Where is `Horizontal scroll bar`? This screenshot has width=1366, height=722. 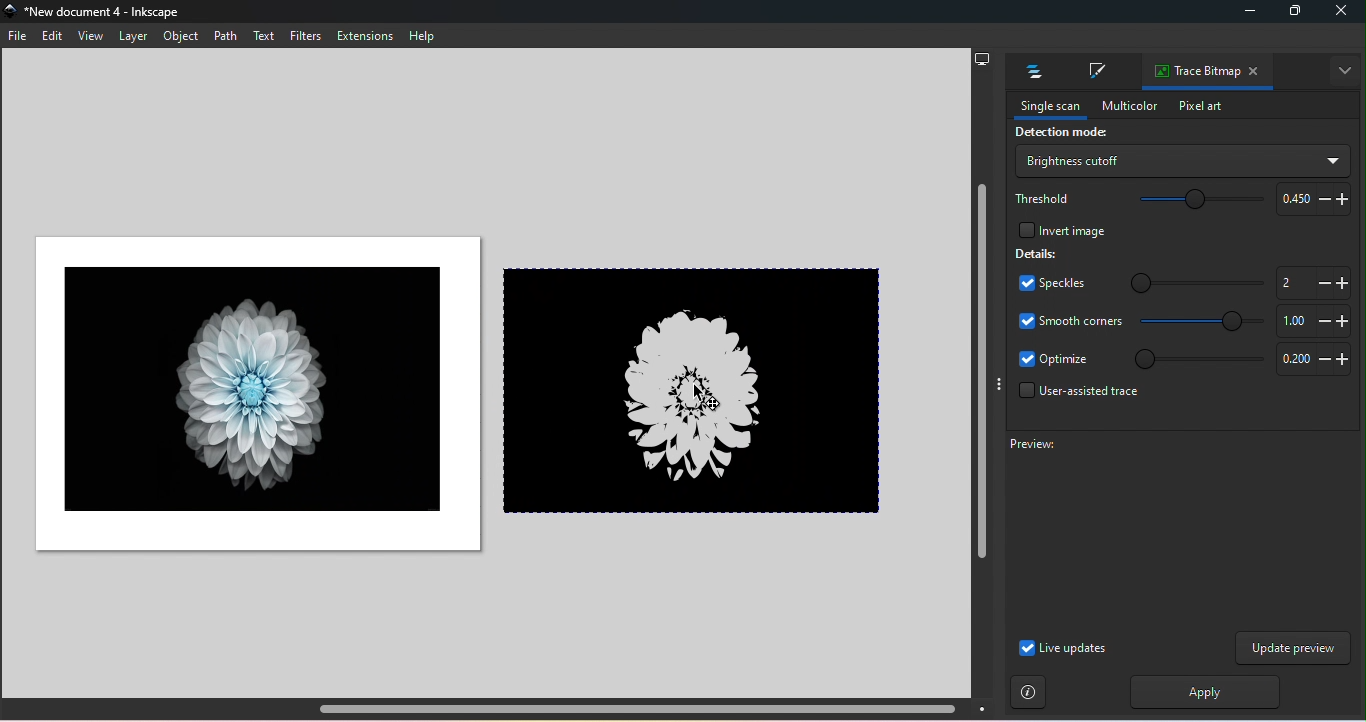 Horizontal scroll bar is located at coordinates (500, 709).